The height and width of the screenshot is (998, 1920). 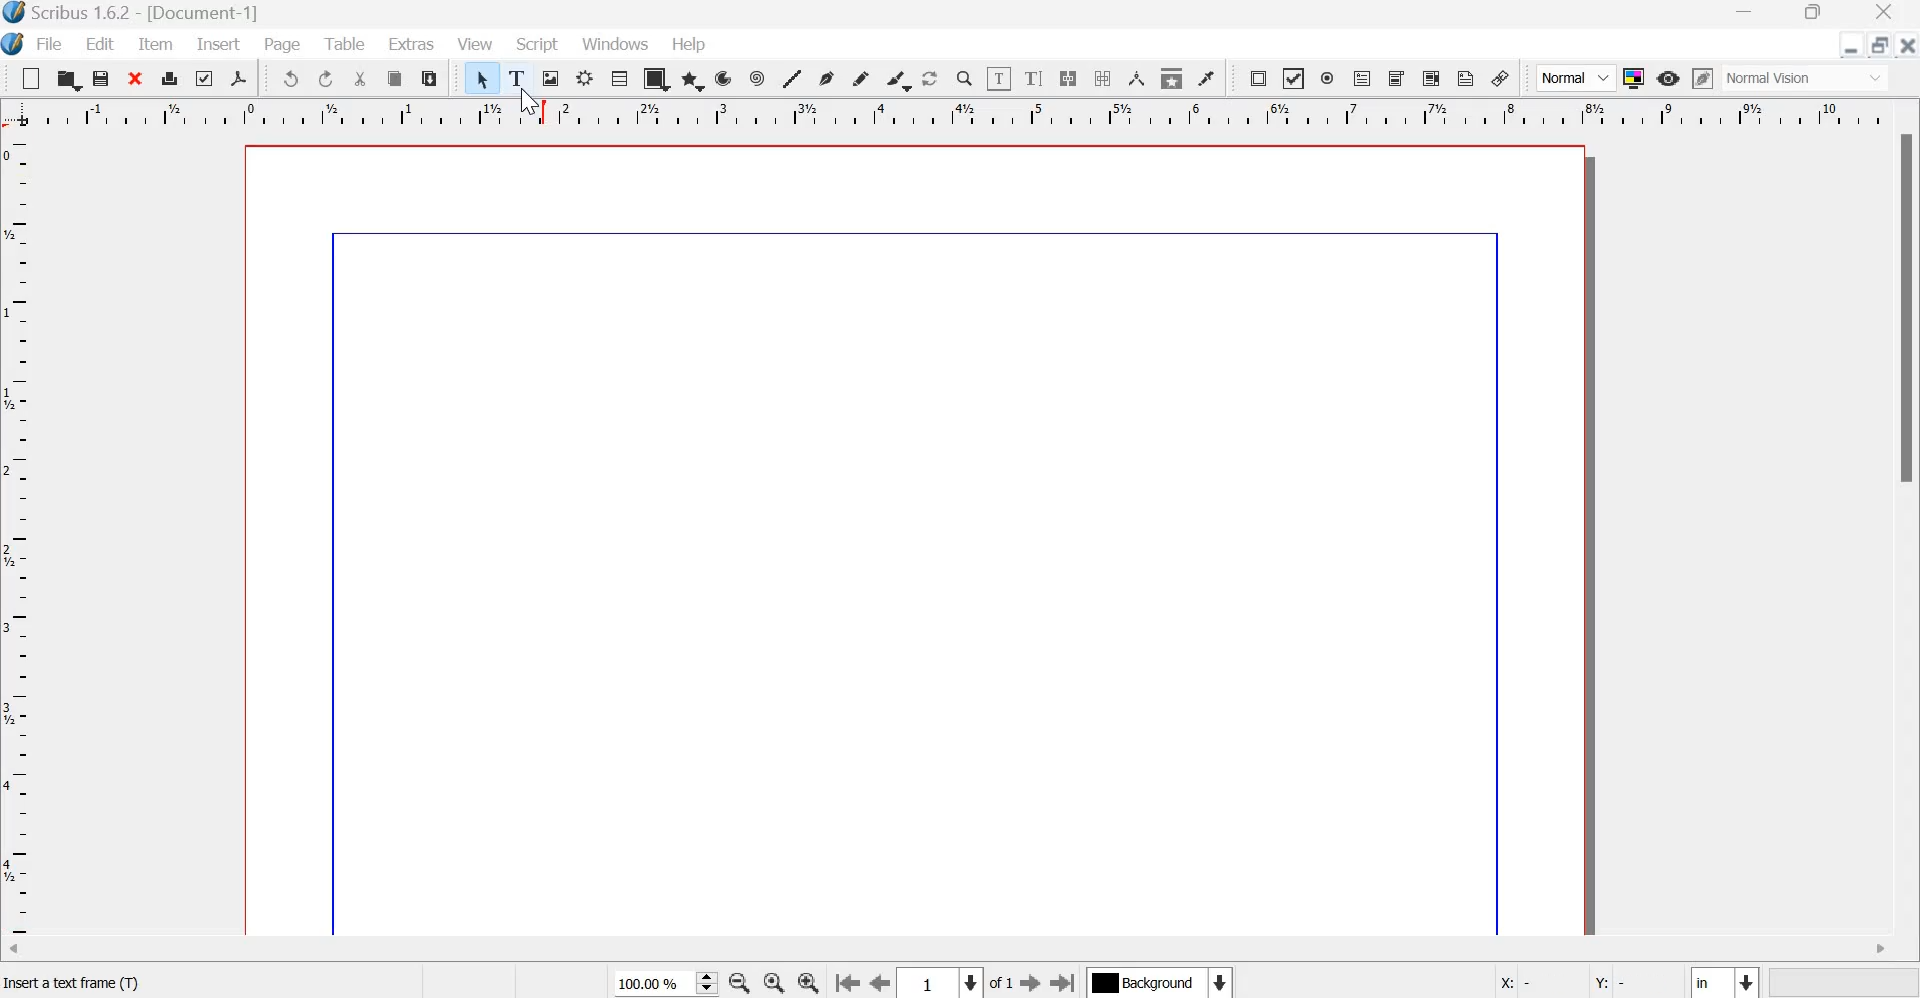 I want to click on Extras, so click(x=412, y=42).